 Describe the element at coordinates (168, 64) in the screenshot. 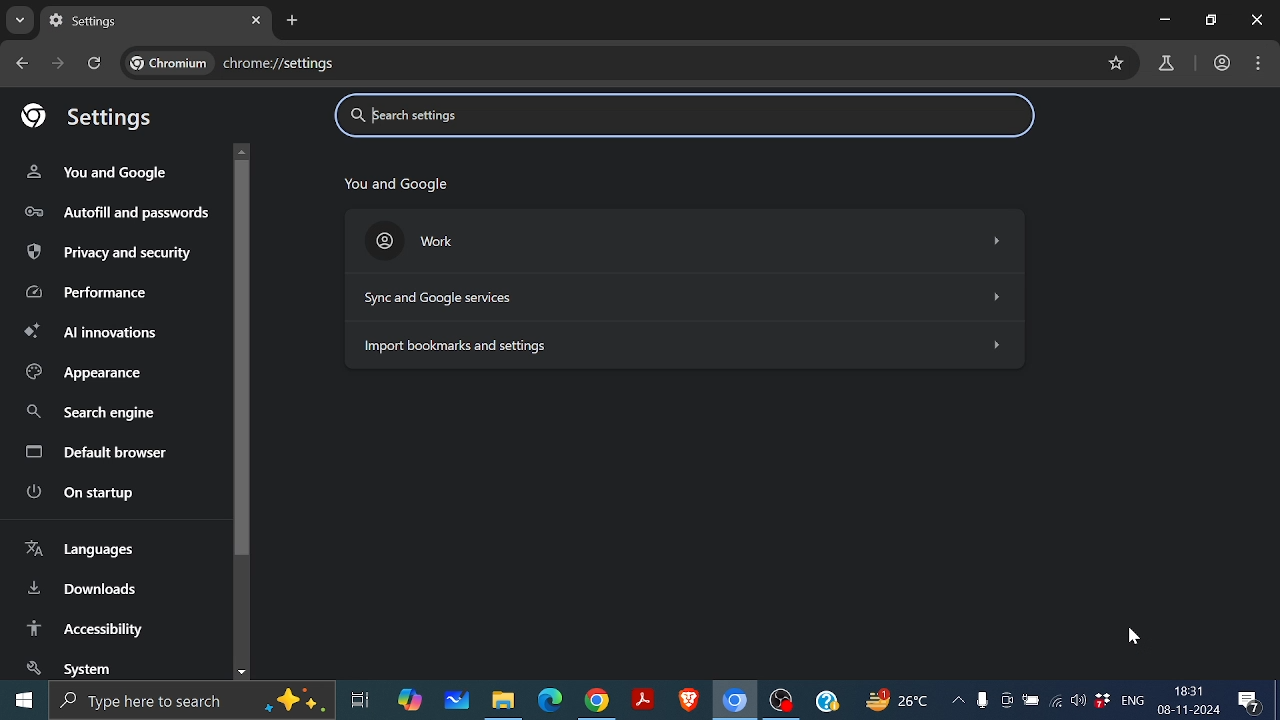

I see `chromium name and  logo` at that location.